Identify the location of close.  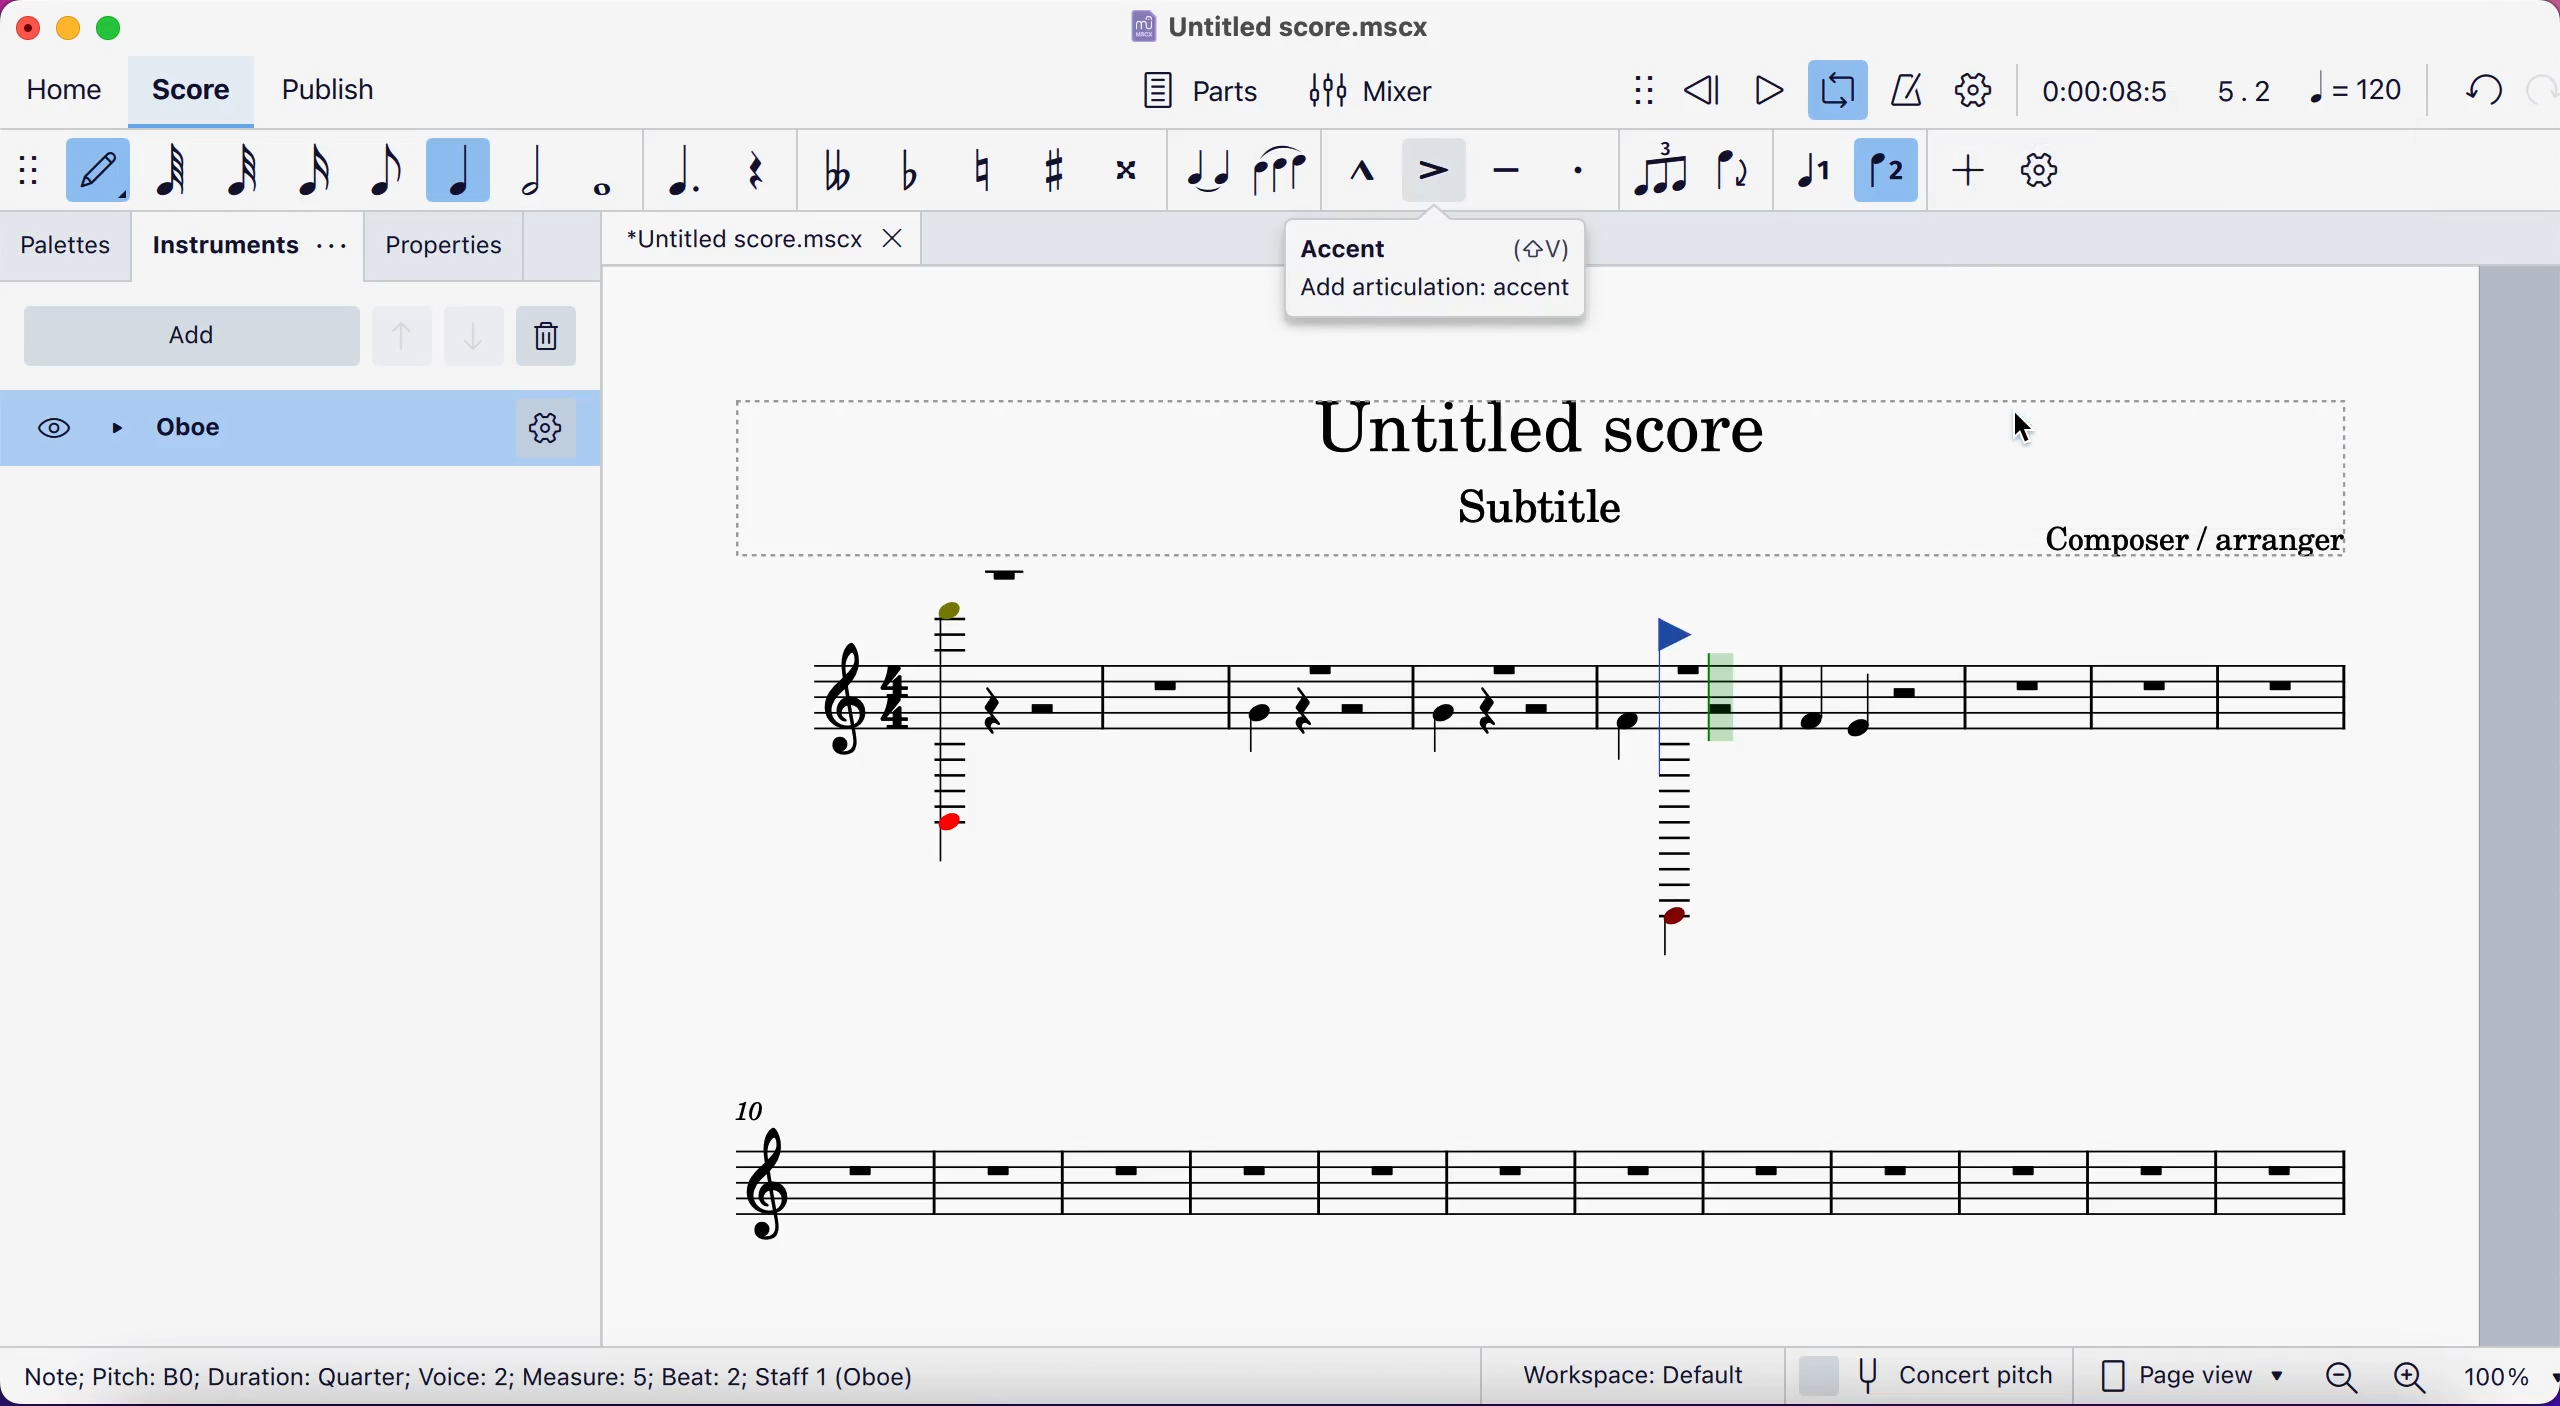
(24, 25).